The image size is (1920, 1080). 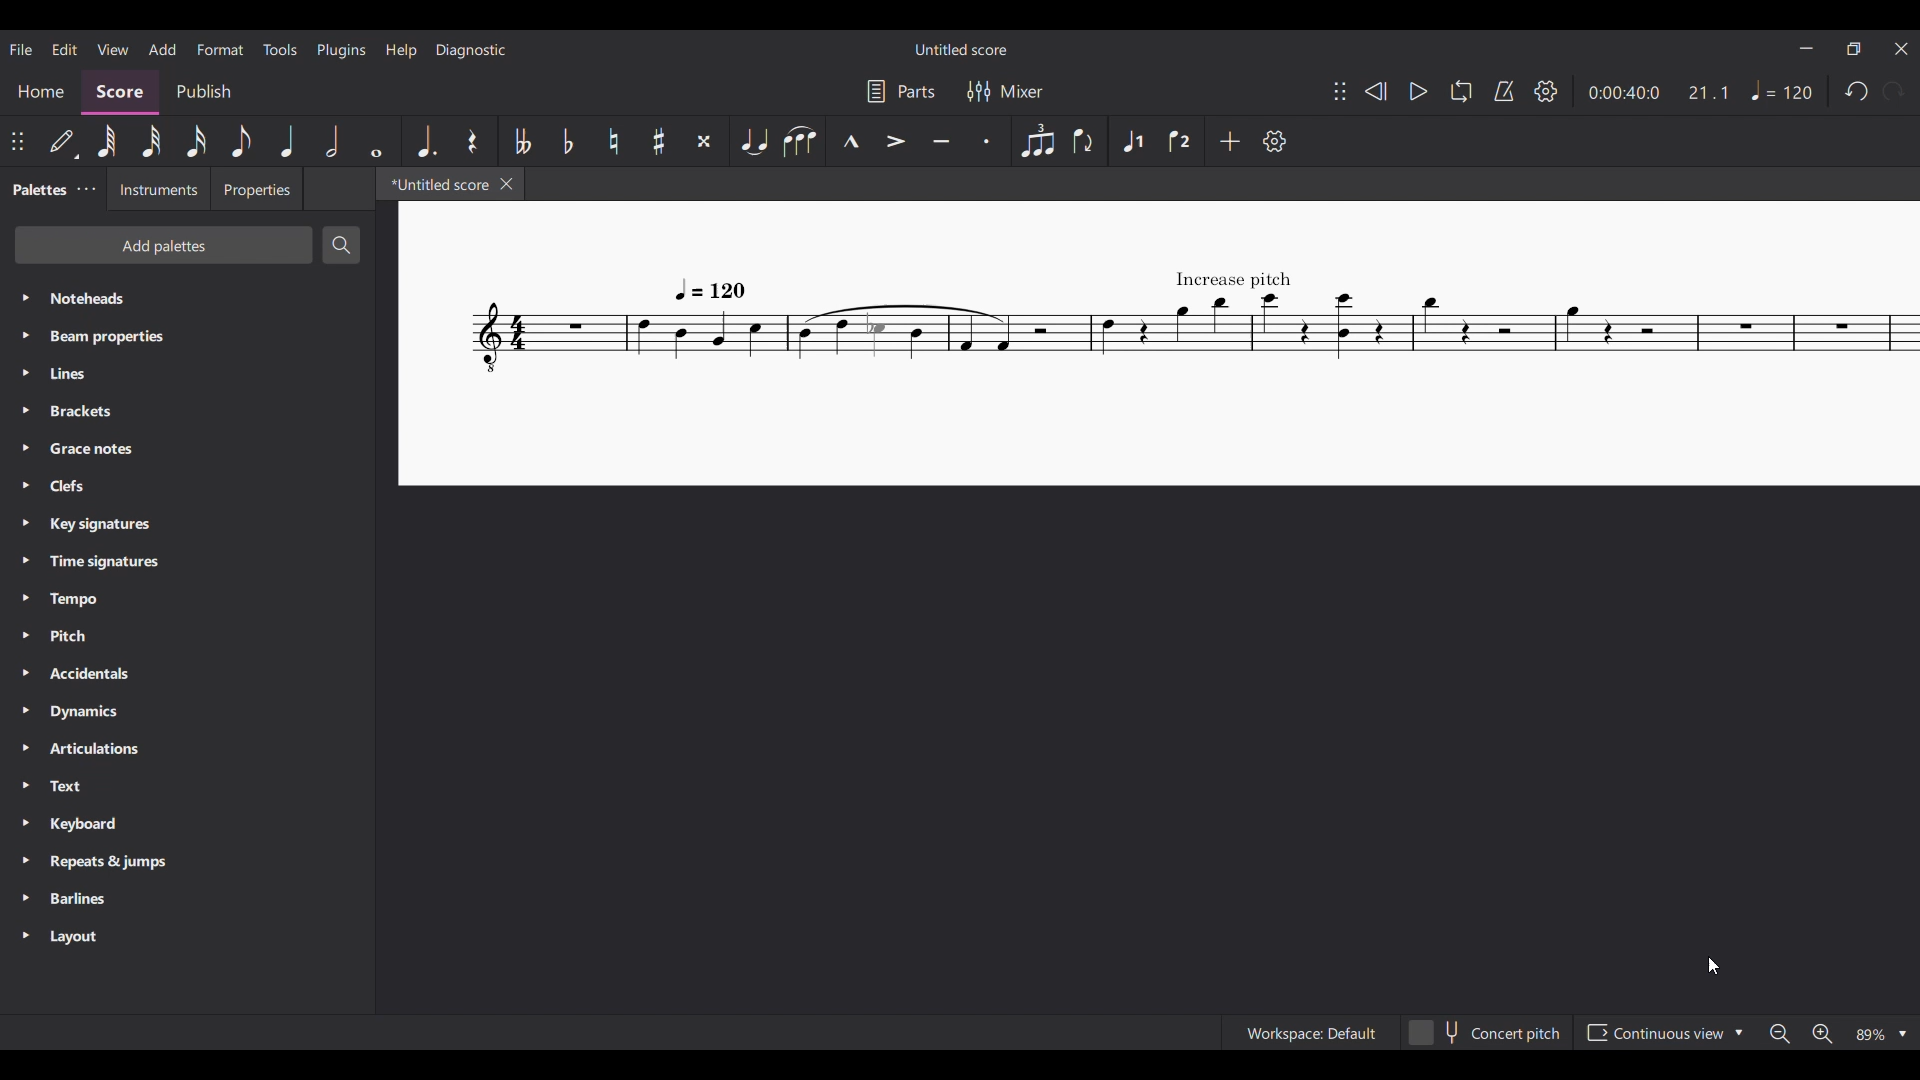 What do you see at coordinates (188, 411) in the screenshot?
I see `Brackets` at bounding box center [188, 411].